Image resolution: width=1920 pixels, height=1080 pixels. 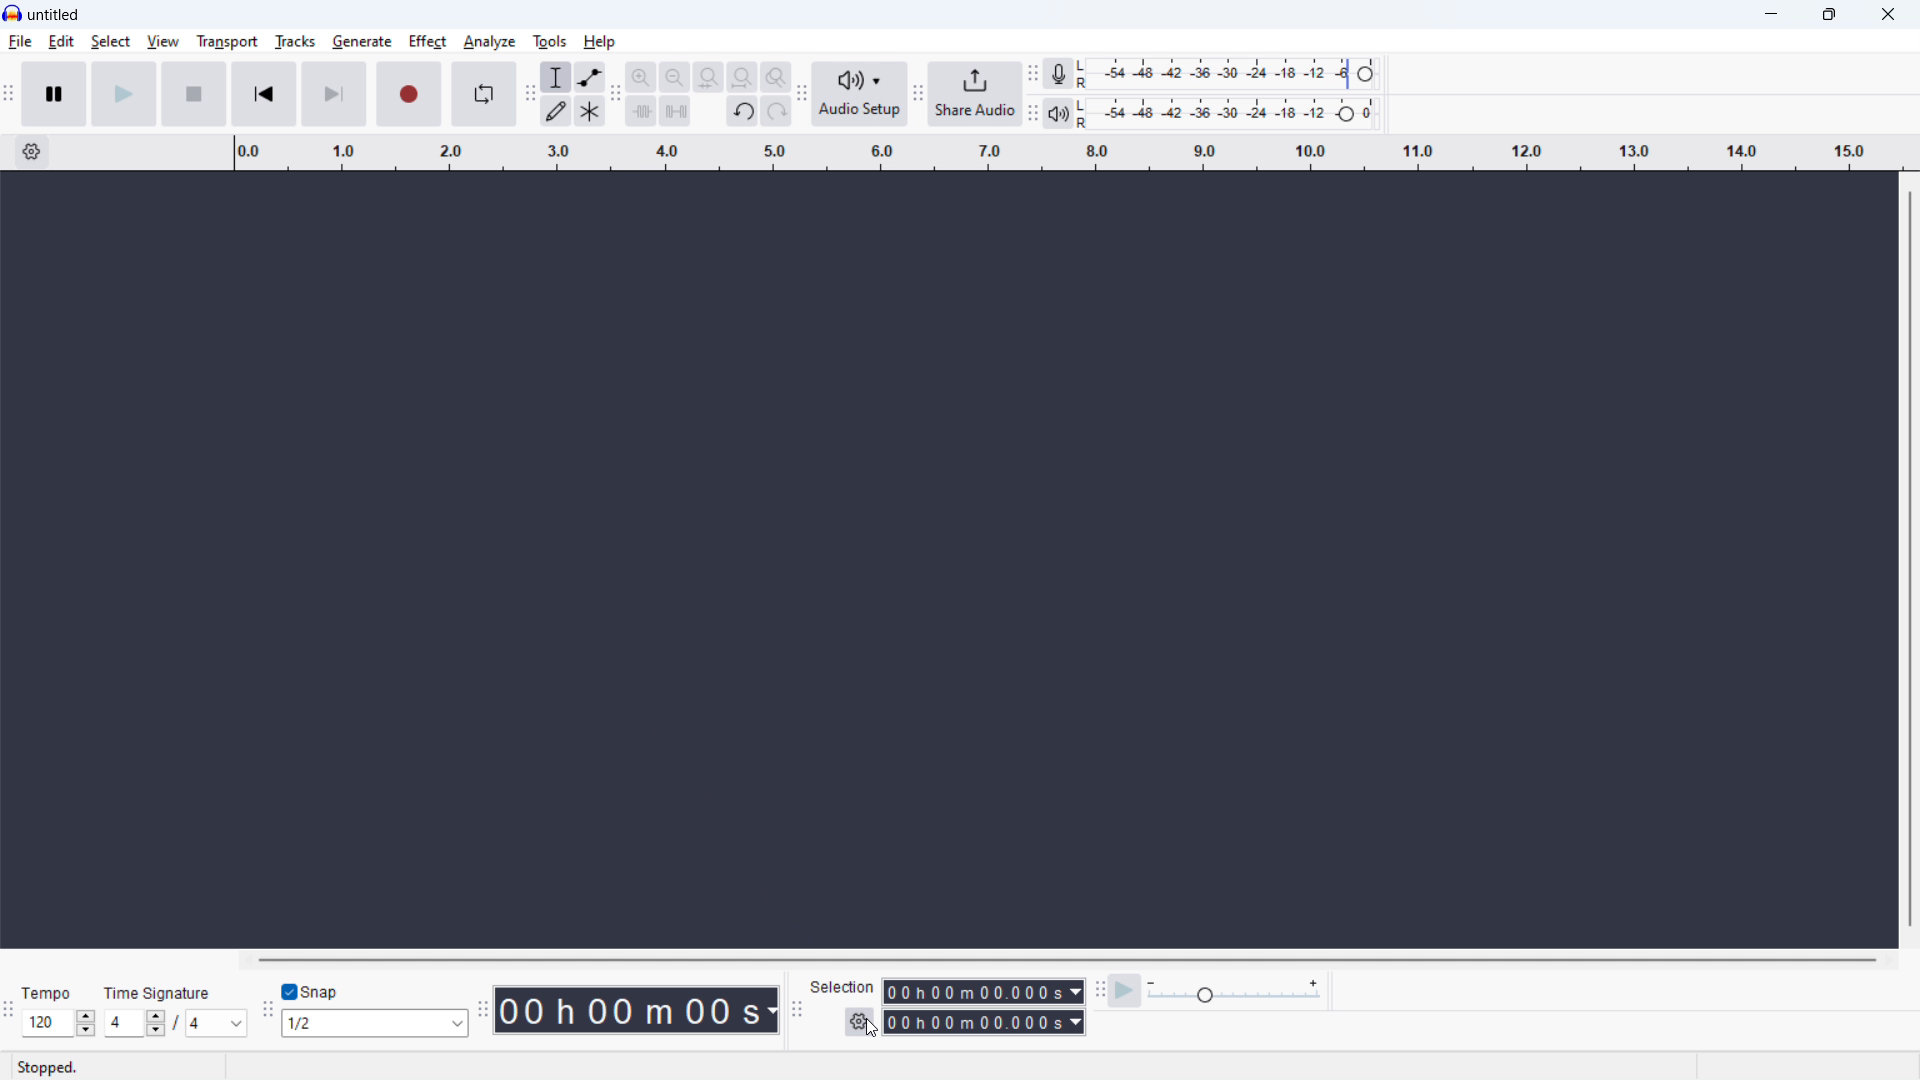 What do you see at coordinates (46, 993) in the screenshot?
I see `tempo` at bounding box center [46, 993].